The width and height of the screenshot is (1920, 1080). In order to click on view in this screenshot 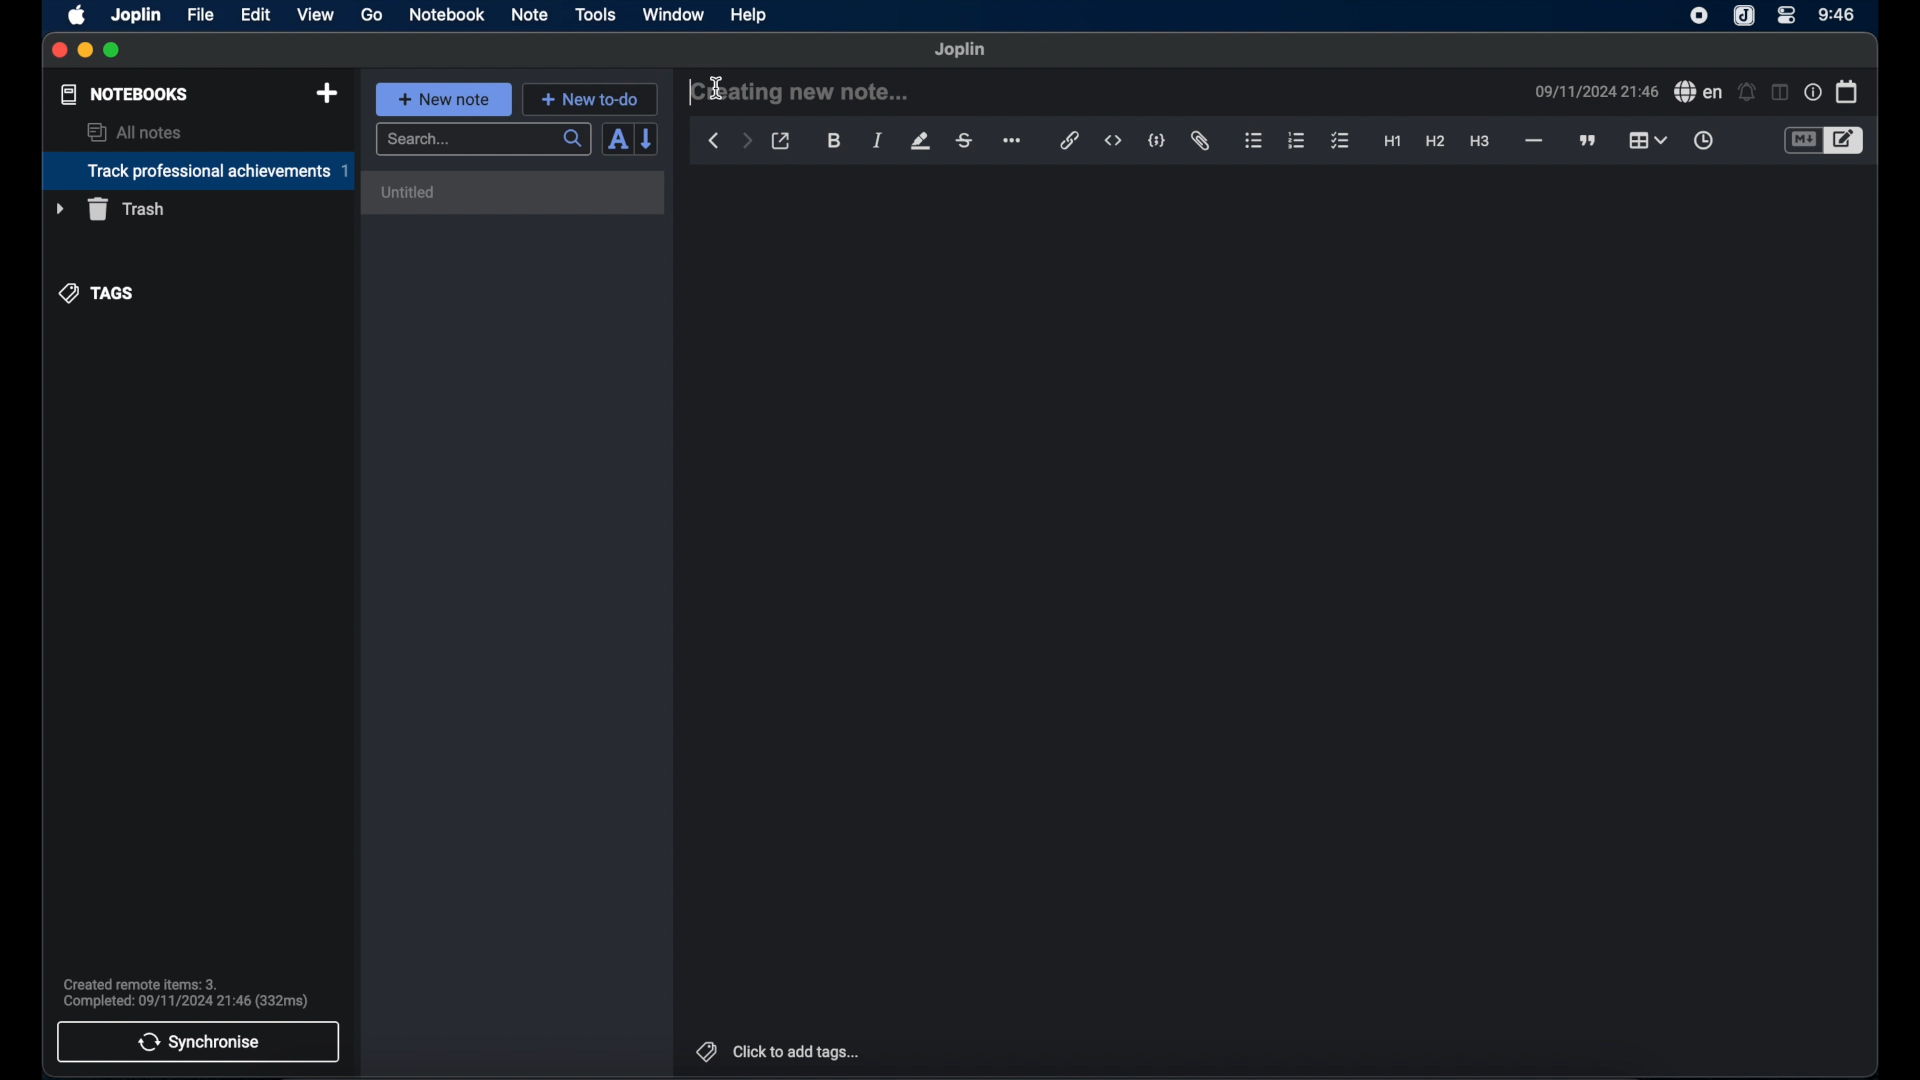, I will do `click(315, 14)`.